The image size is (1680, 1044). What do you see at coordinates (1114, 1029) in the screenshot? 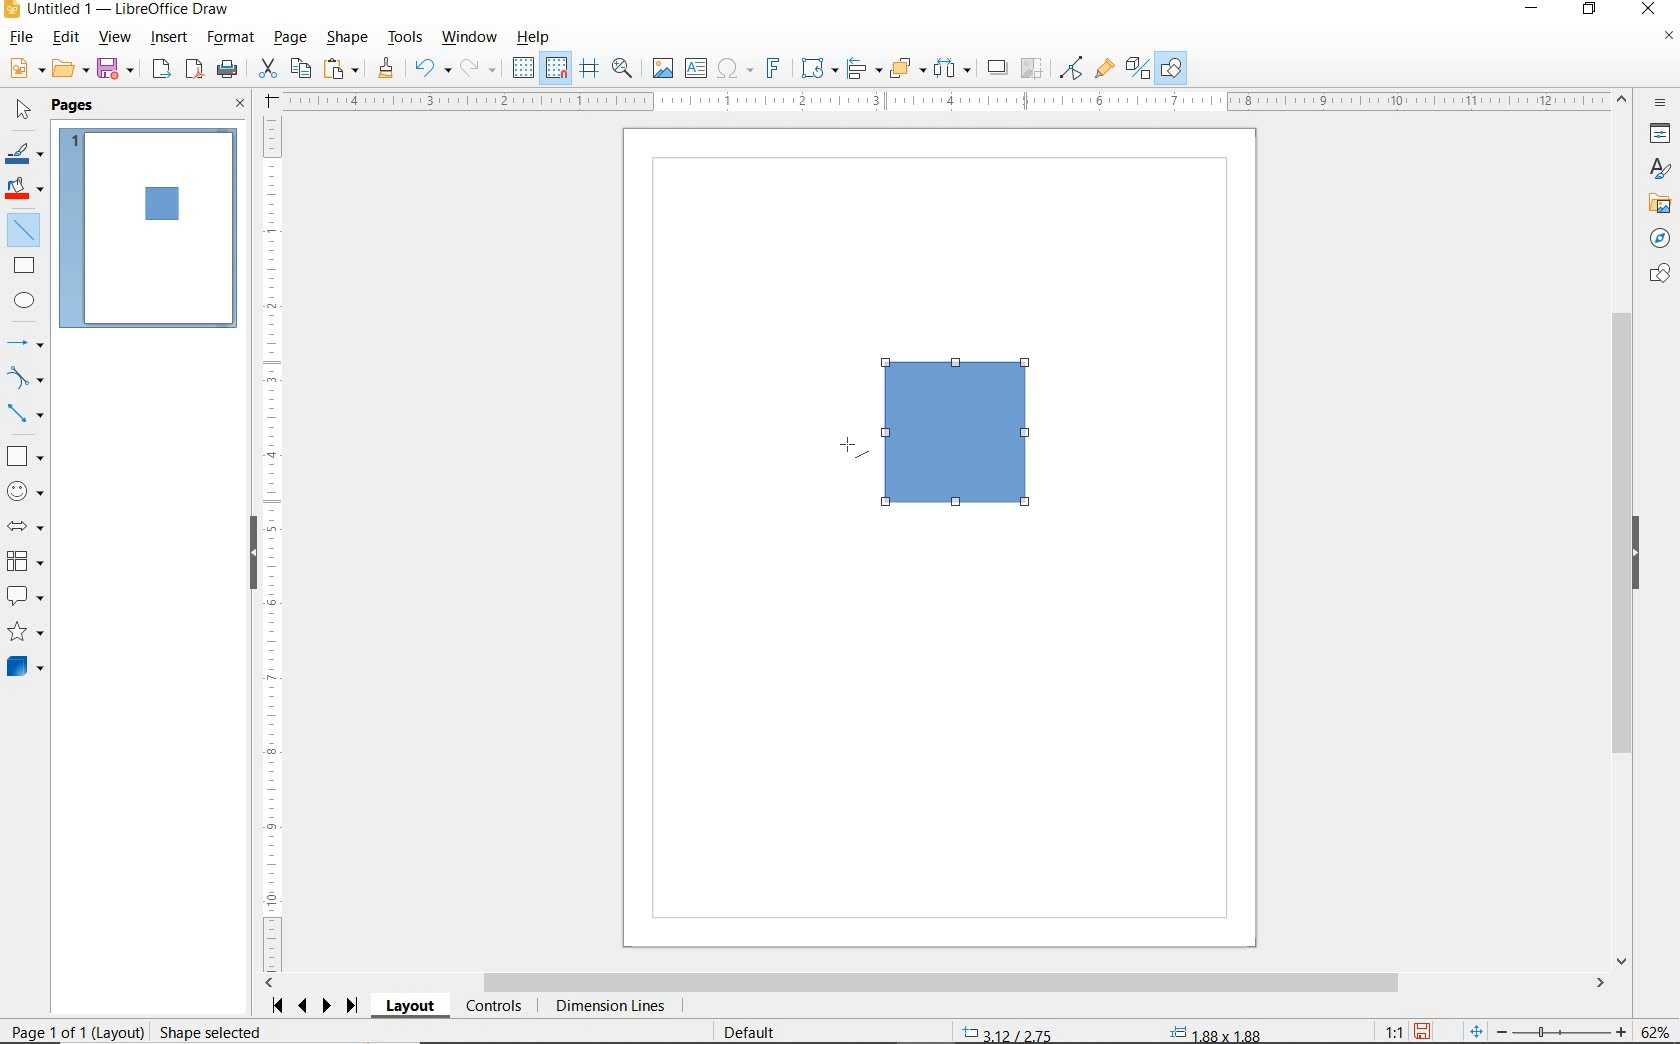
I see `STANDARD SELECTION` at bounding box center [1114, 1029].